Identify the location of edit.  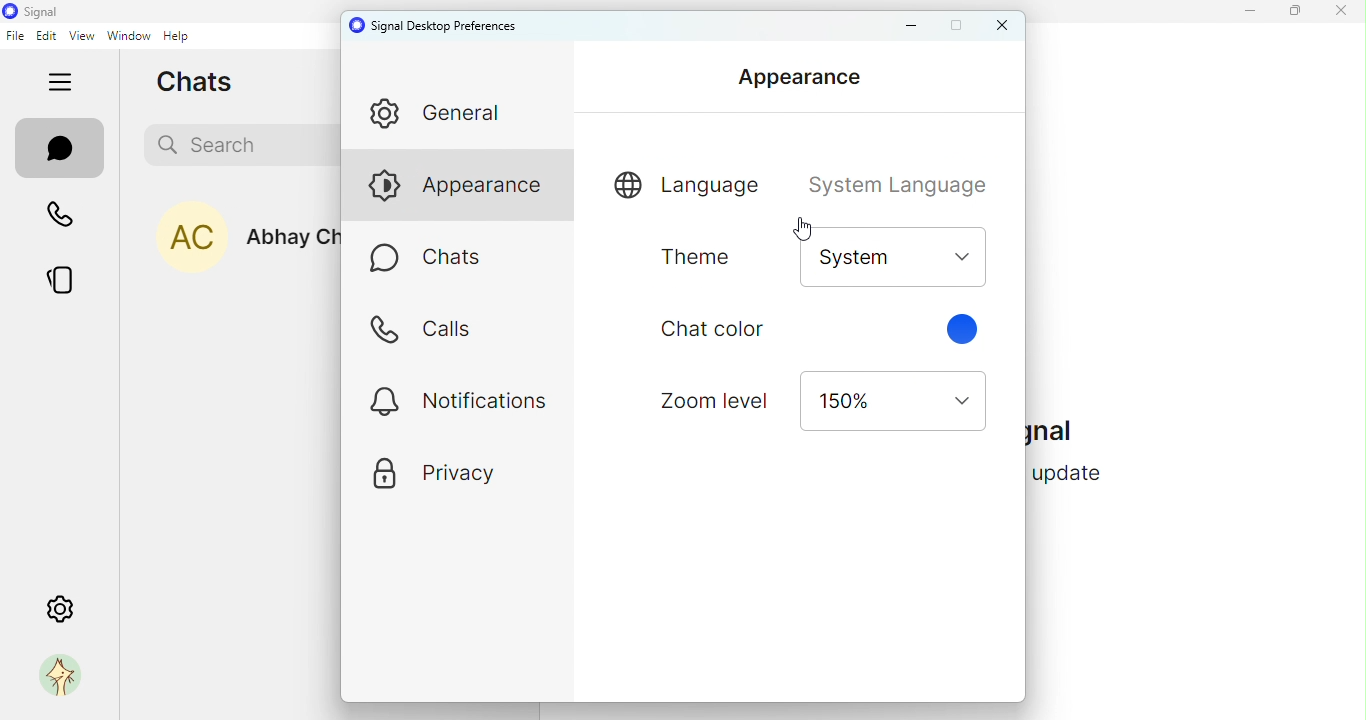
(47, 37).